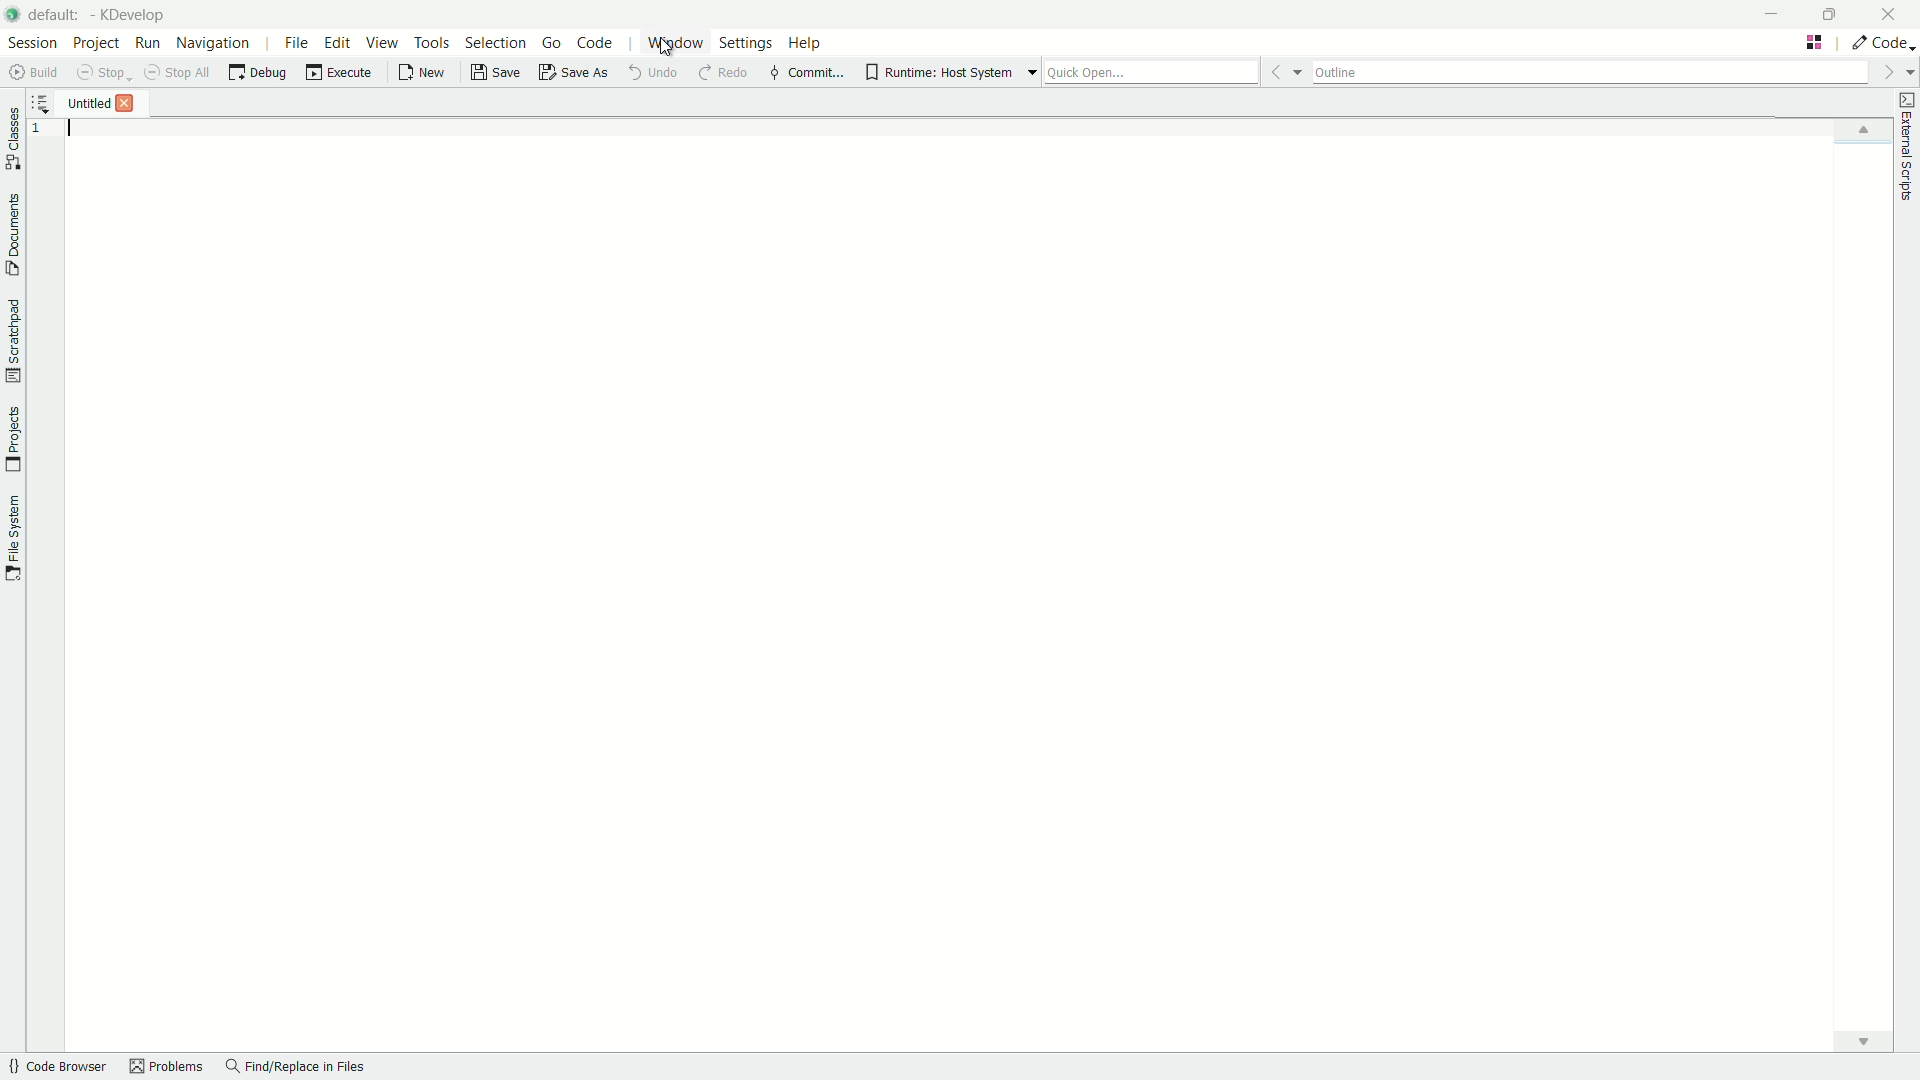 The height and width of the screenshot is (1080, 1920). I want to click on build, so click(35, 72).